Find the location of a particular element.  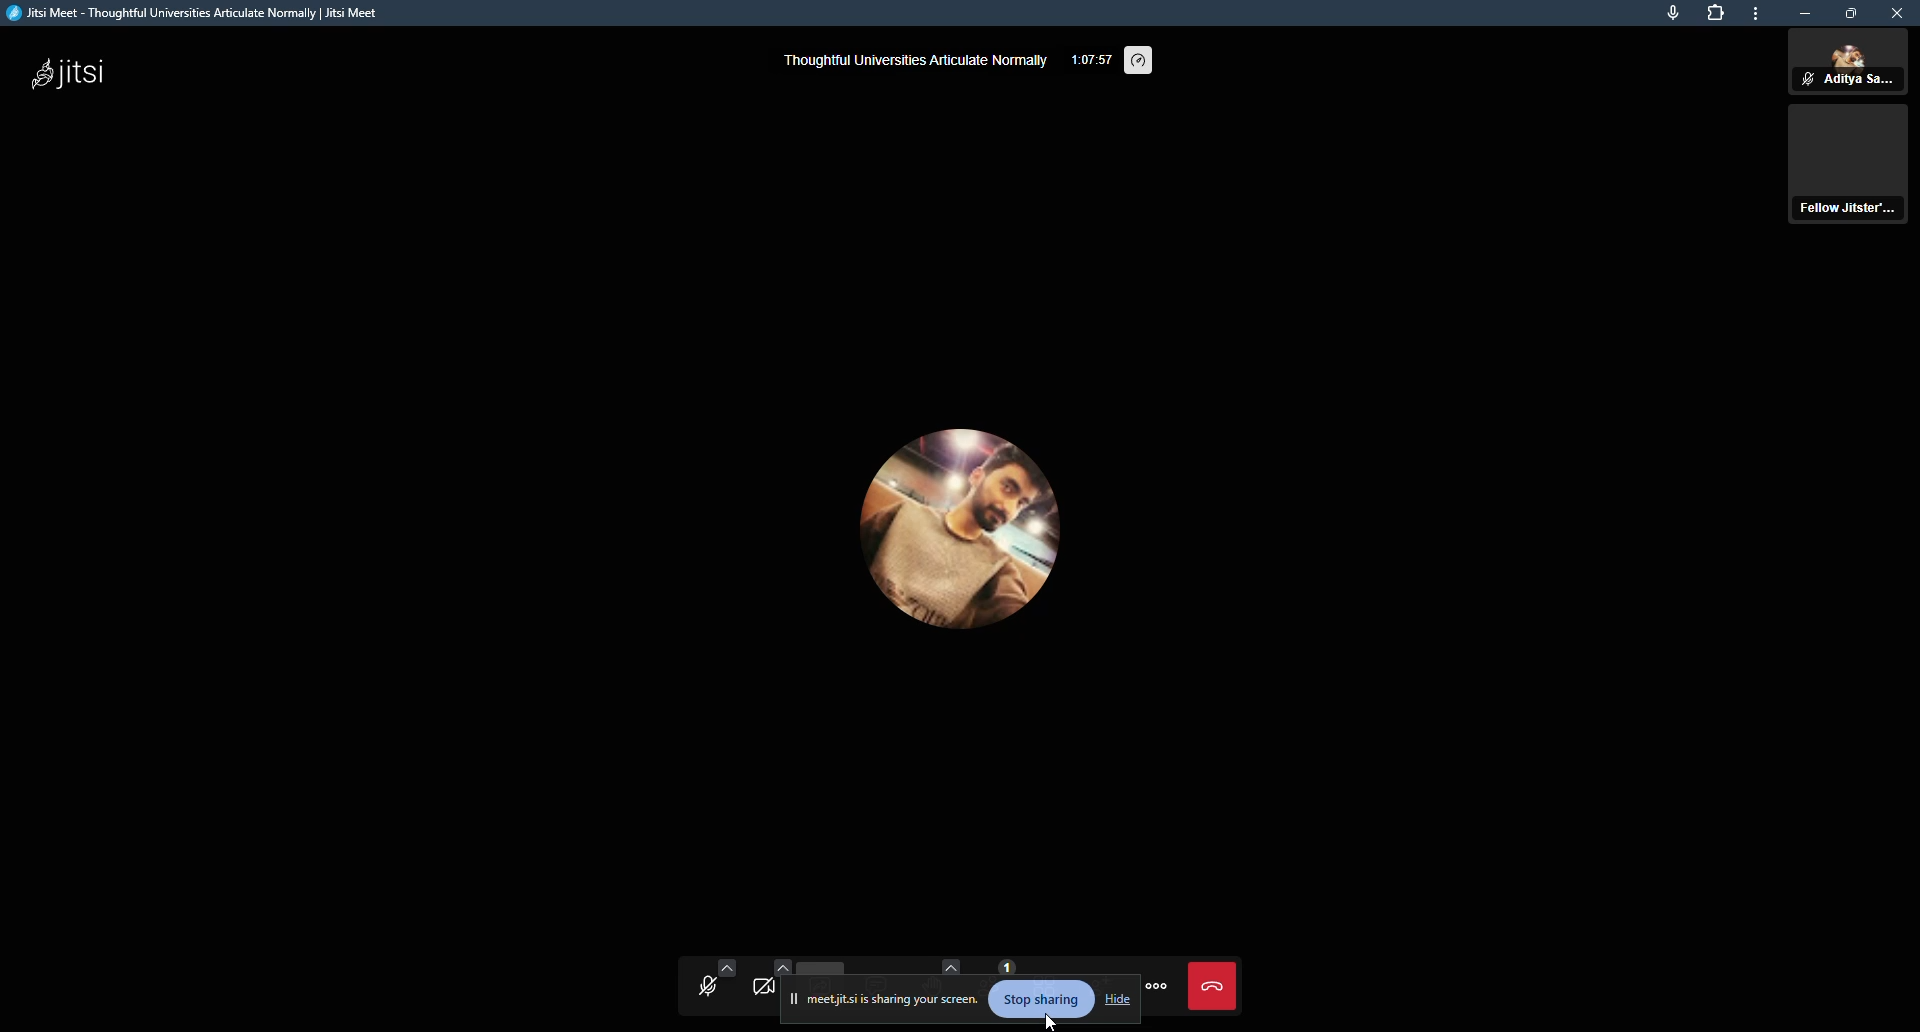

performance settings is located at coordinates (1143, 57).